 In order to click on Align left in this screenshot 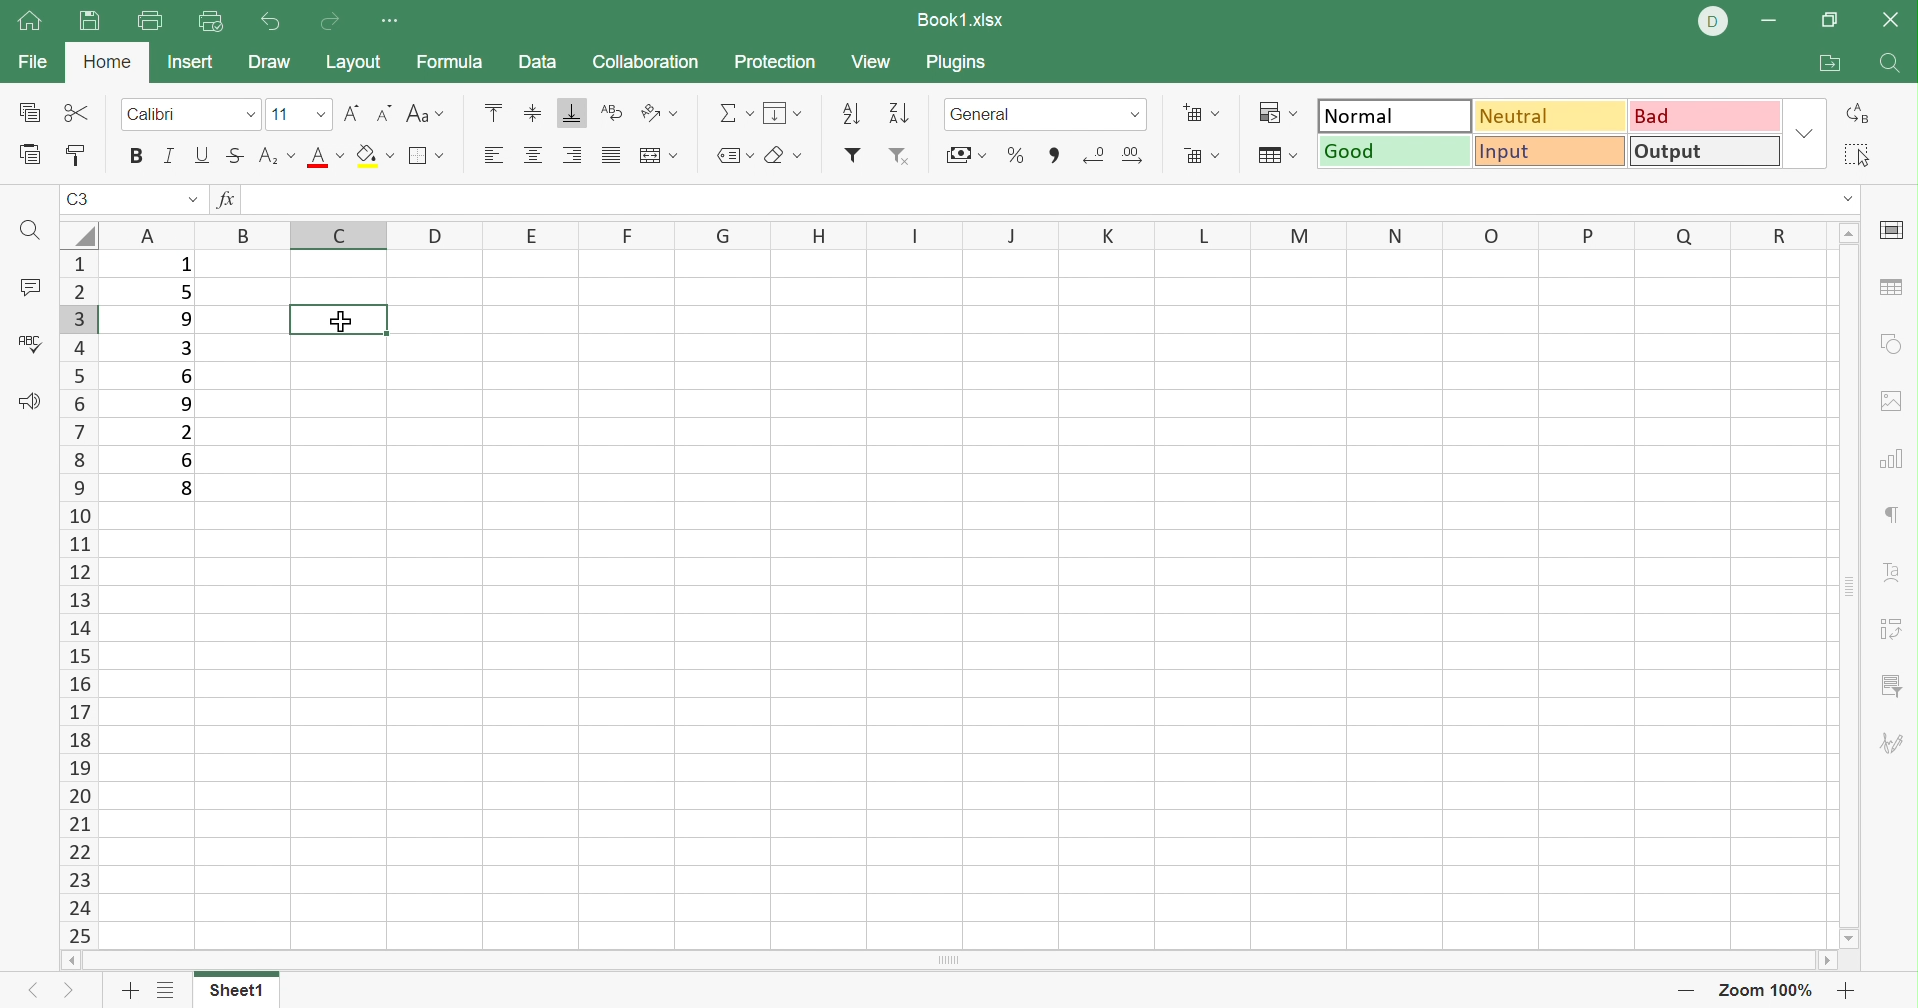, I will do `click(496, 152)`.